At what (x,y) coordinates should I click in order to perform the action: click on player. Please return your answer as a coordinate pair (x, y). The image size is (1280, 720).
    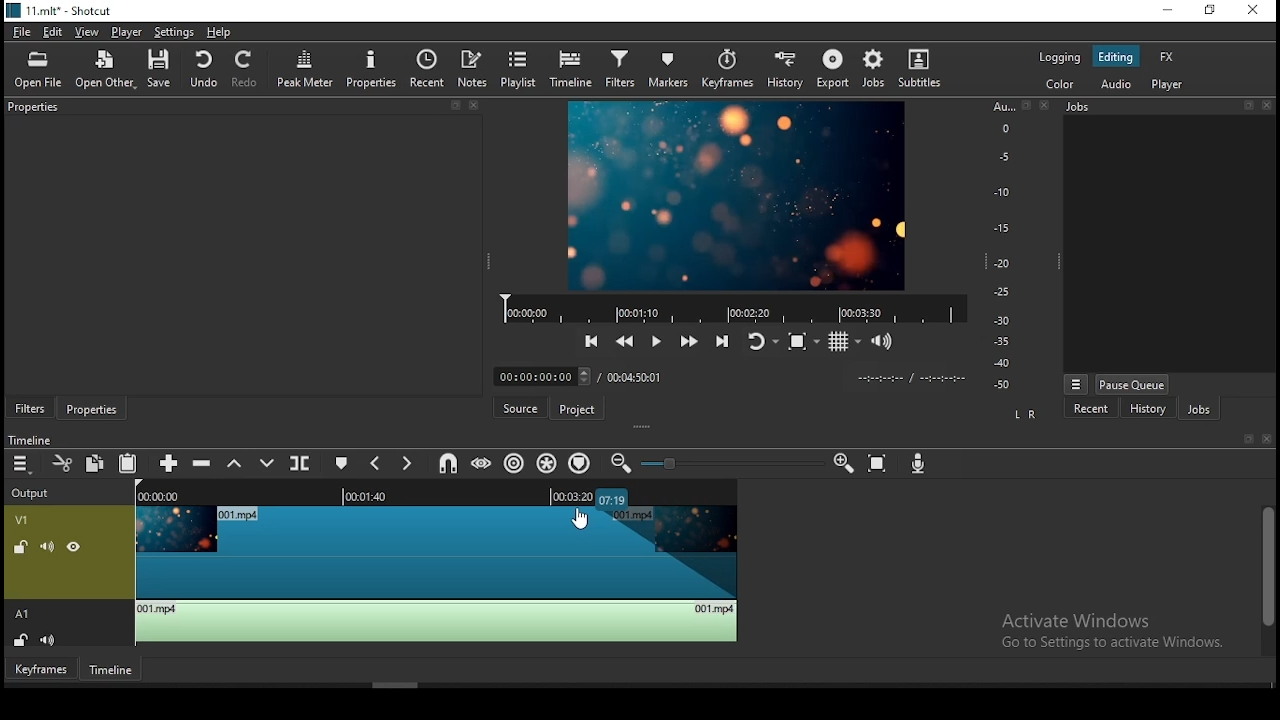
    Looking at the image, I should click on (127, 31).